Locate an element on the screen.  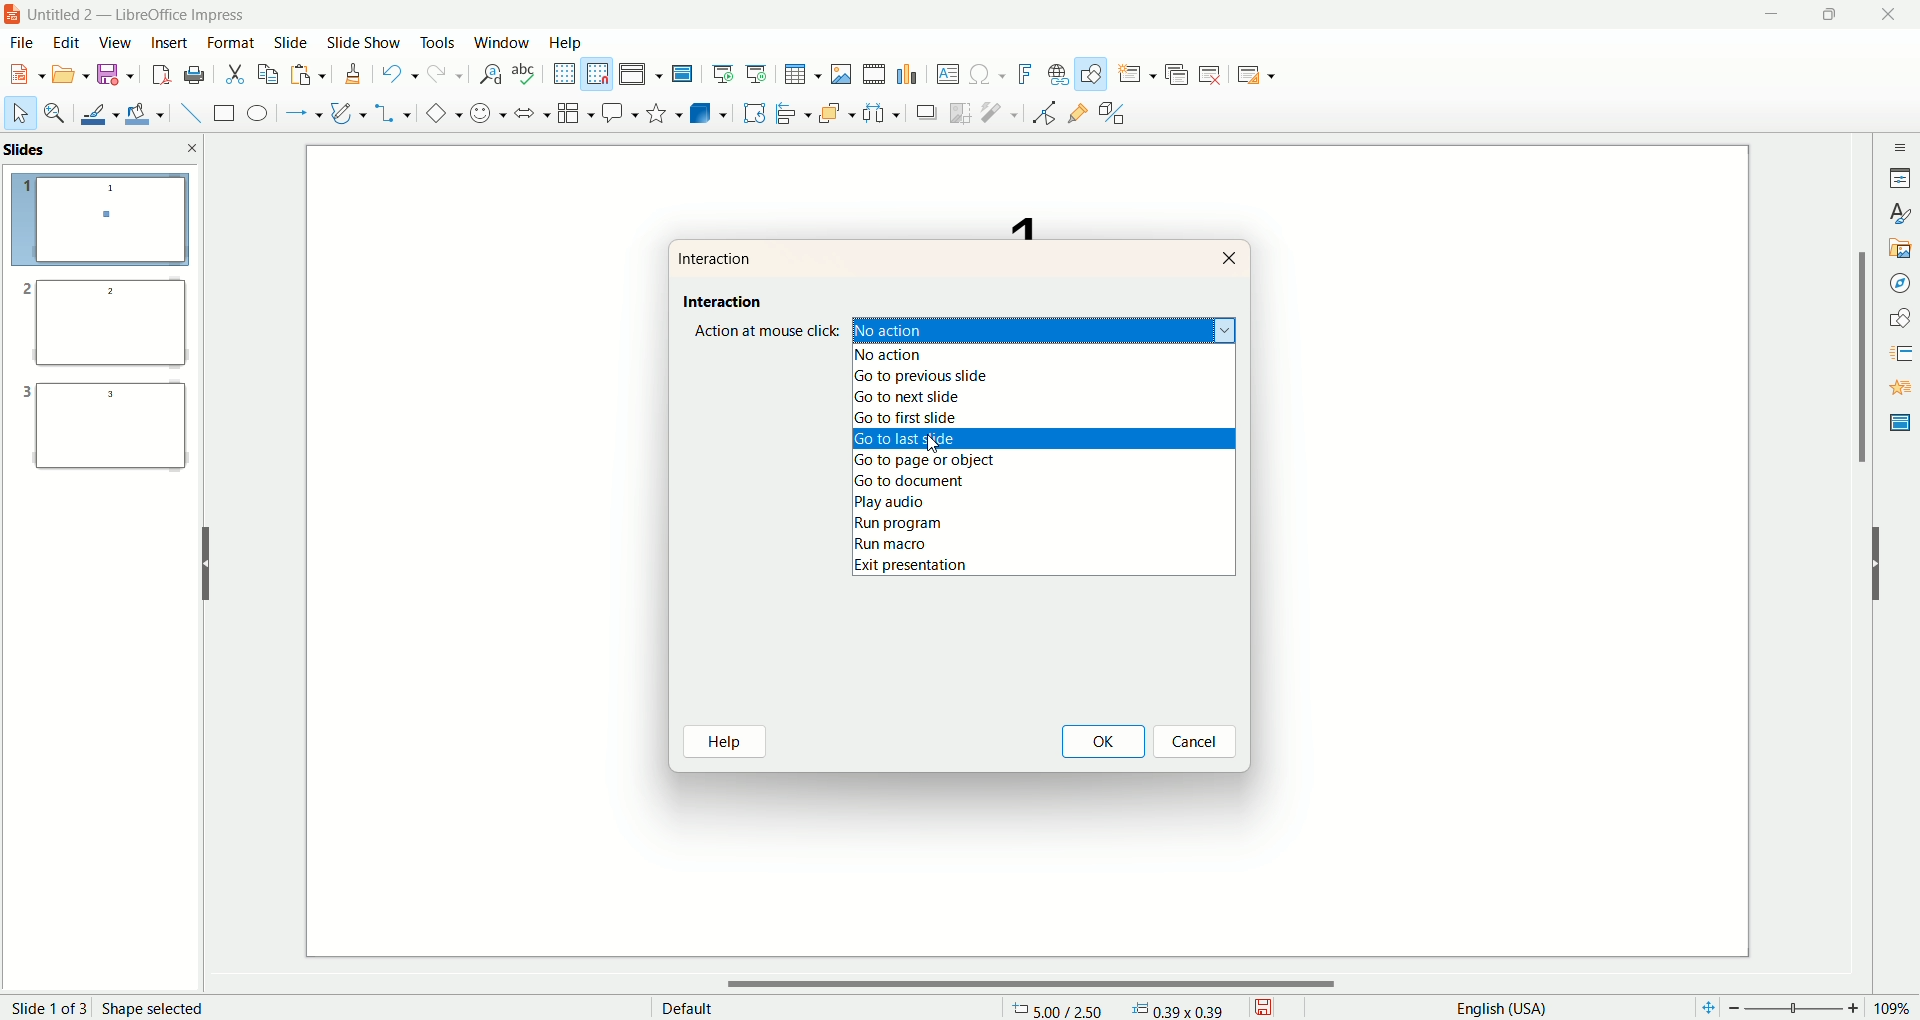
gallery is located at coordinates (1900, 248).